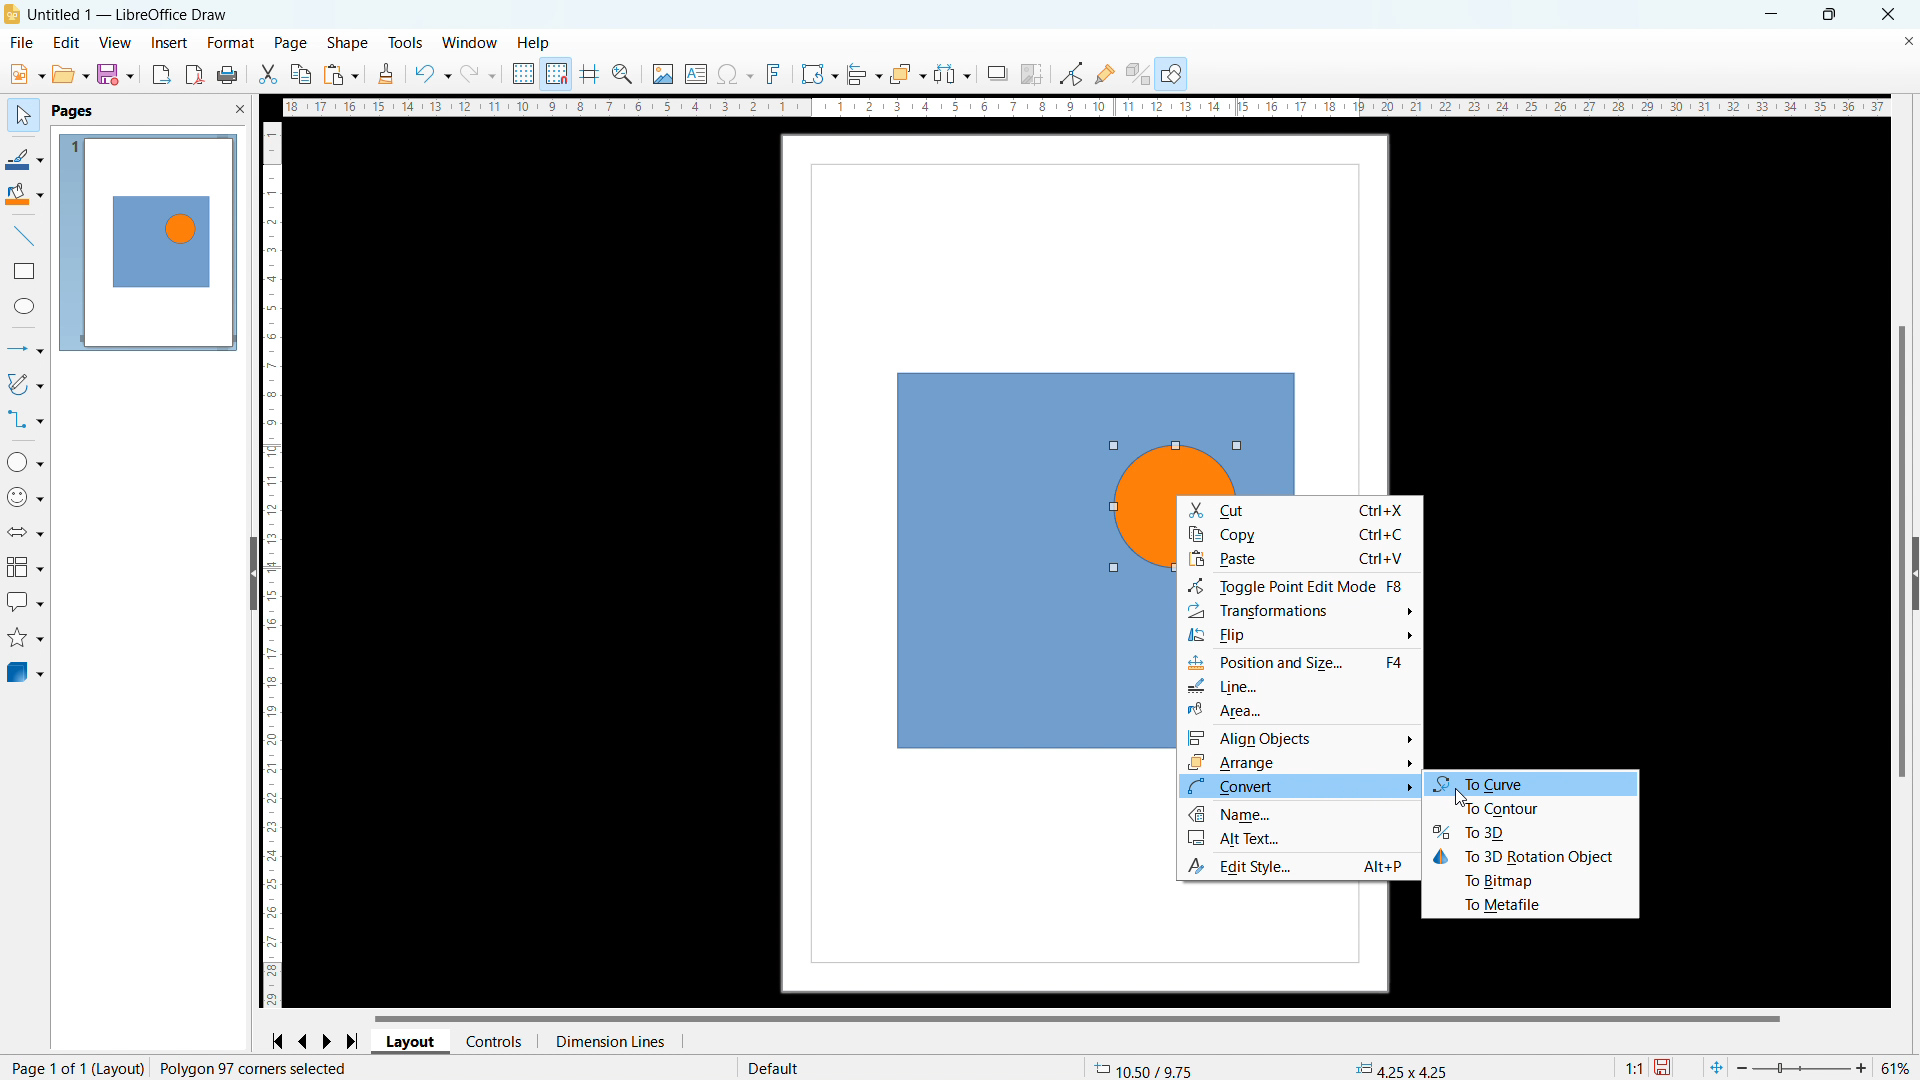 This screenshot has width=1920, height=1080. I want to click on line tool, so click(24, 236).